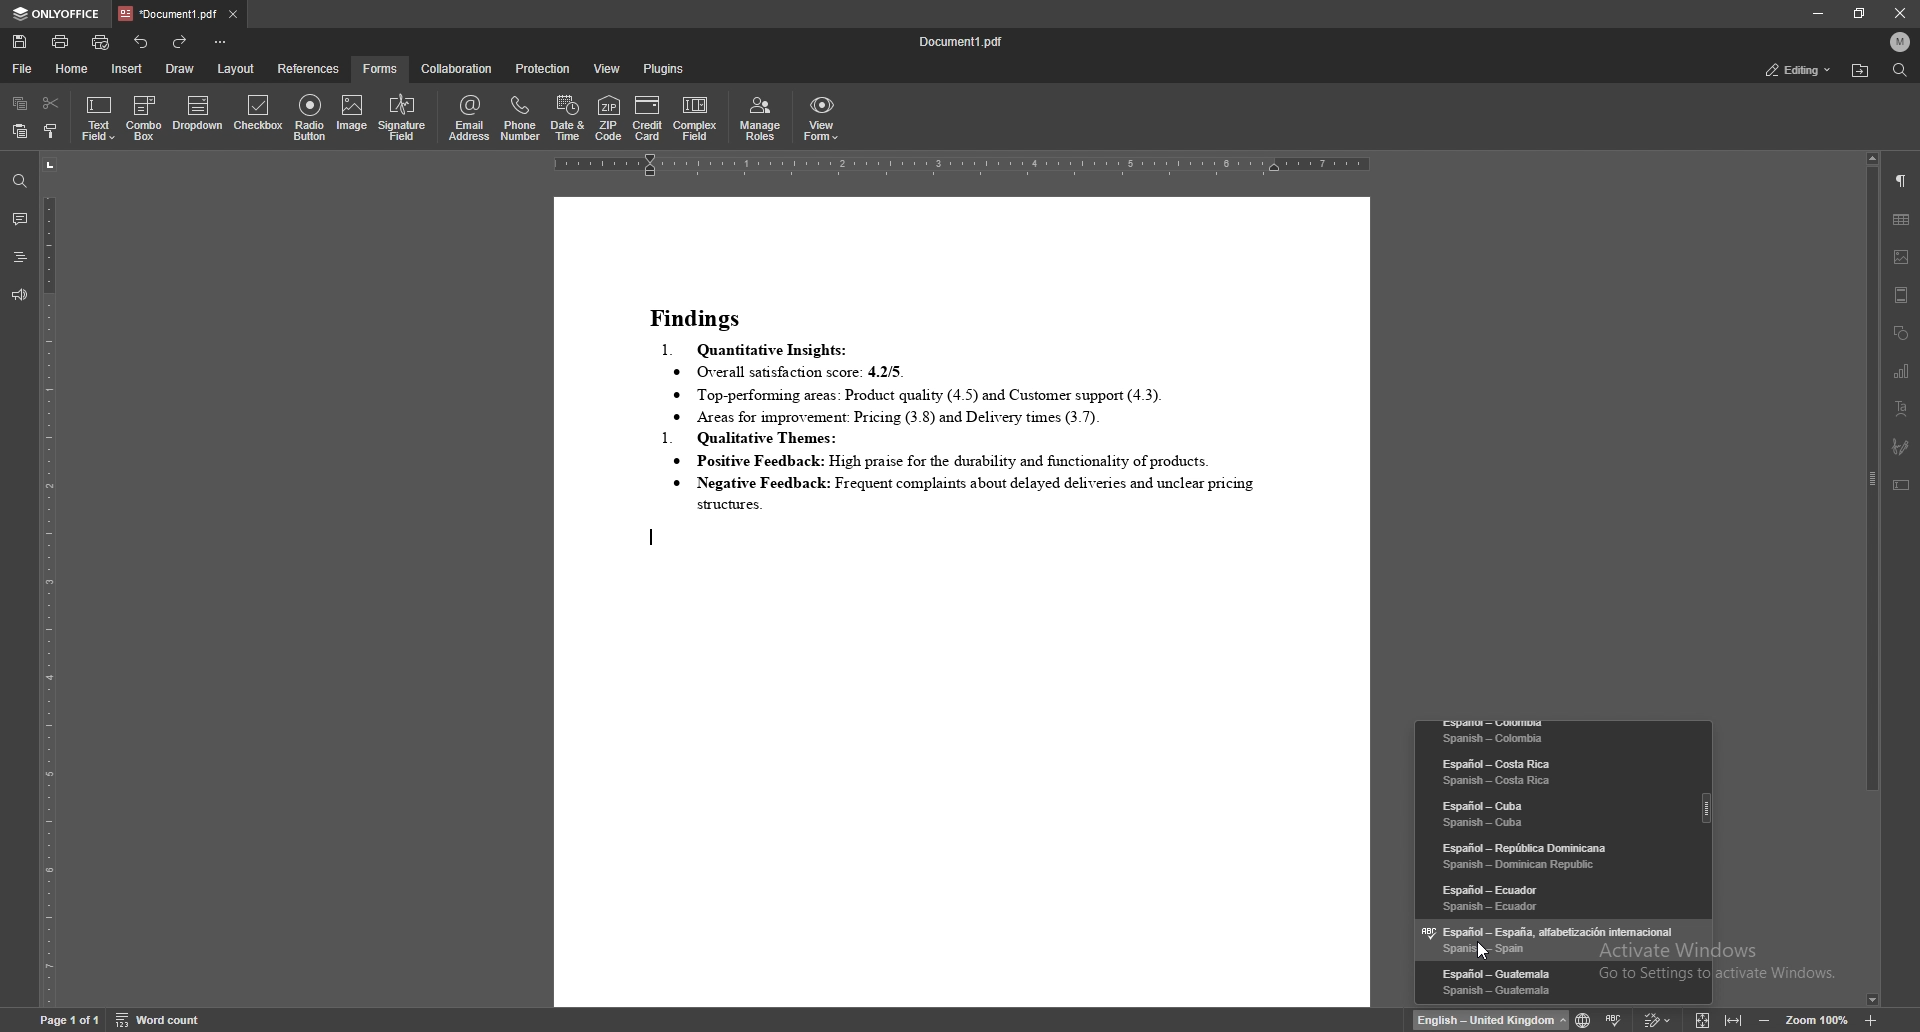  What do you see at coordinates (1902, 295) in the screenshot?
I see `header and footer` at bounding box center [1902, 295].